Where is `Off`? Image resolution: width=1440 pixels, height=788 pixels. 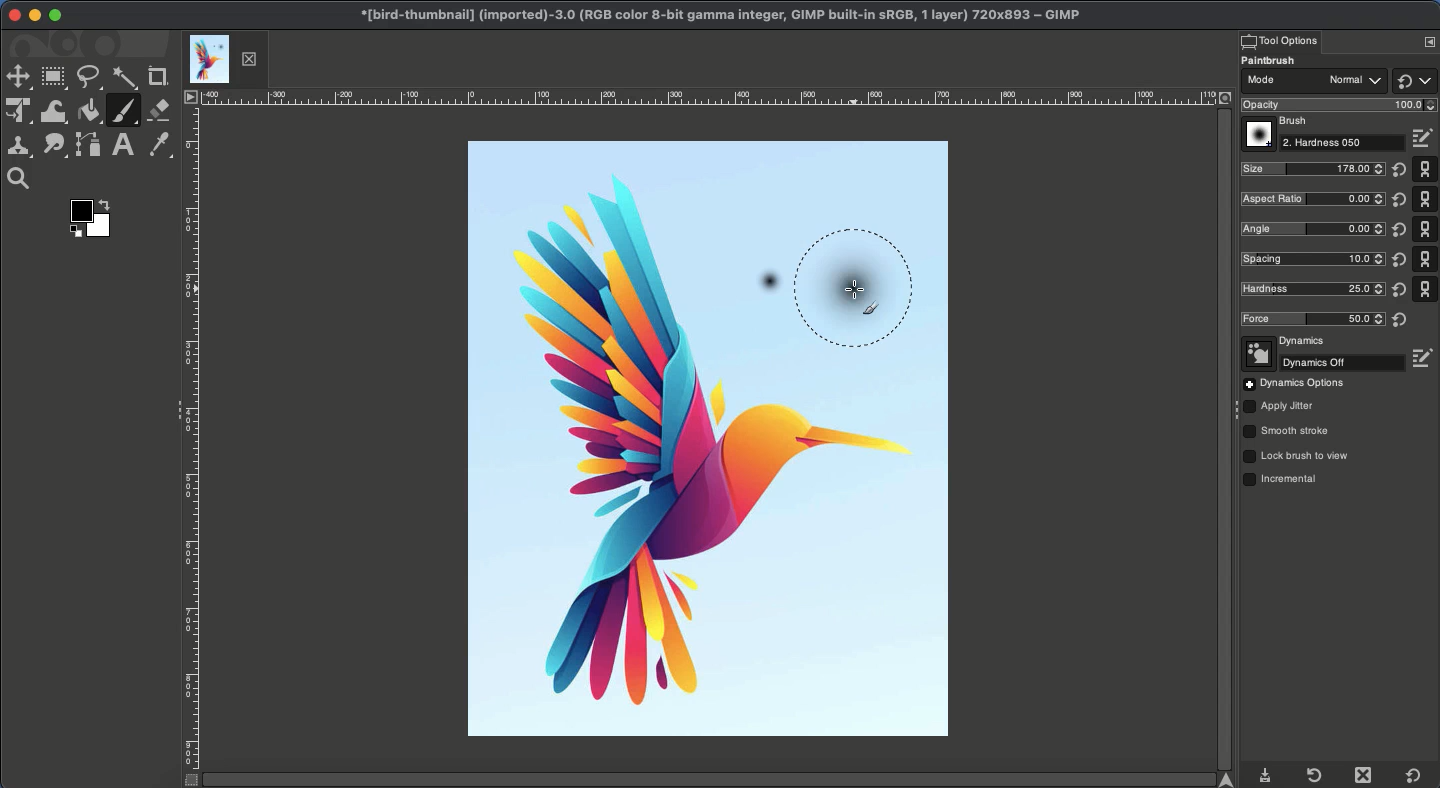 Off is located at coordinates (1324, 363).